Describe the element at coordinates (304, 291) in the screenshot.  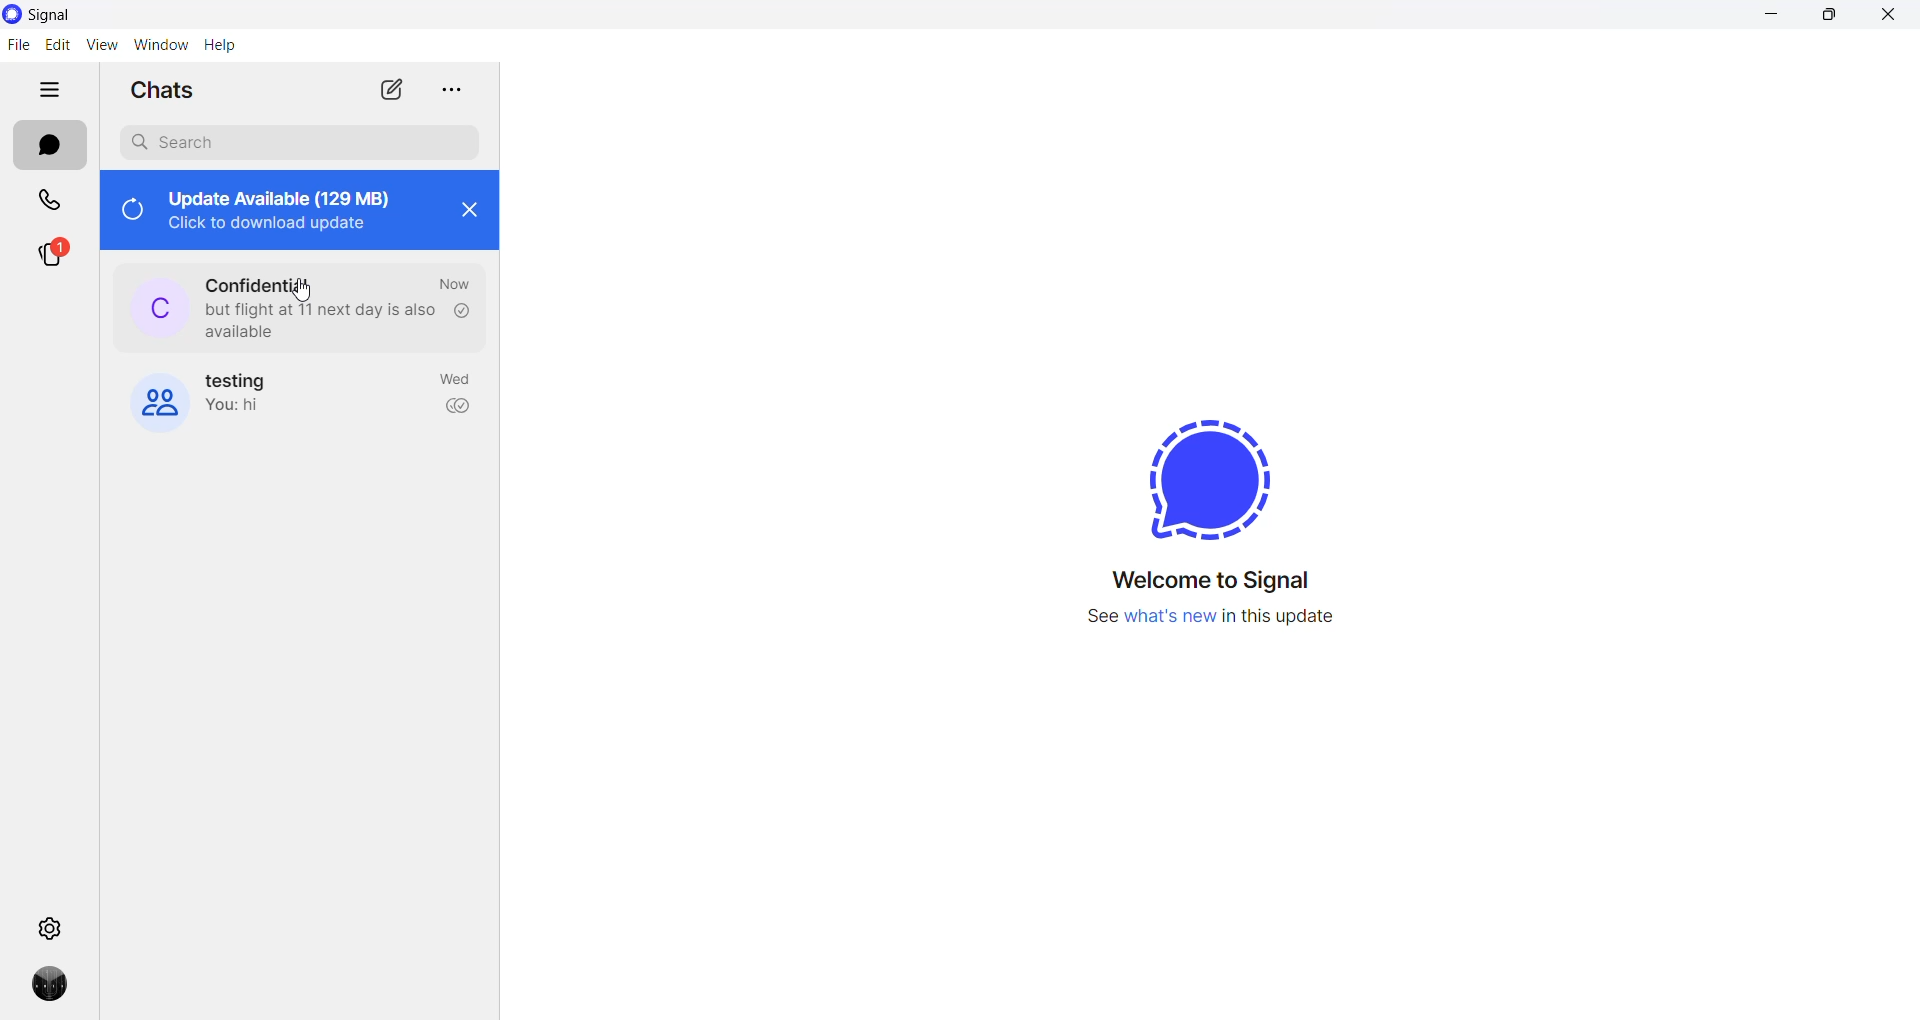
I see `cursor` at that location.